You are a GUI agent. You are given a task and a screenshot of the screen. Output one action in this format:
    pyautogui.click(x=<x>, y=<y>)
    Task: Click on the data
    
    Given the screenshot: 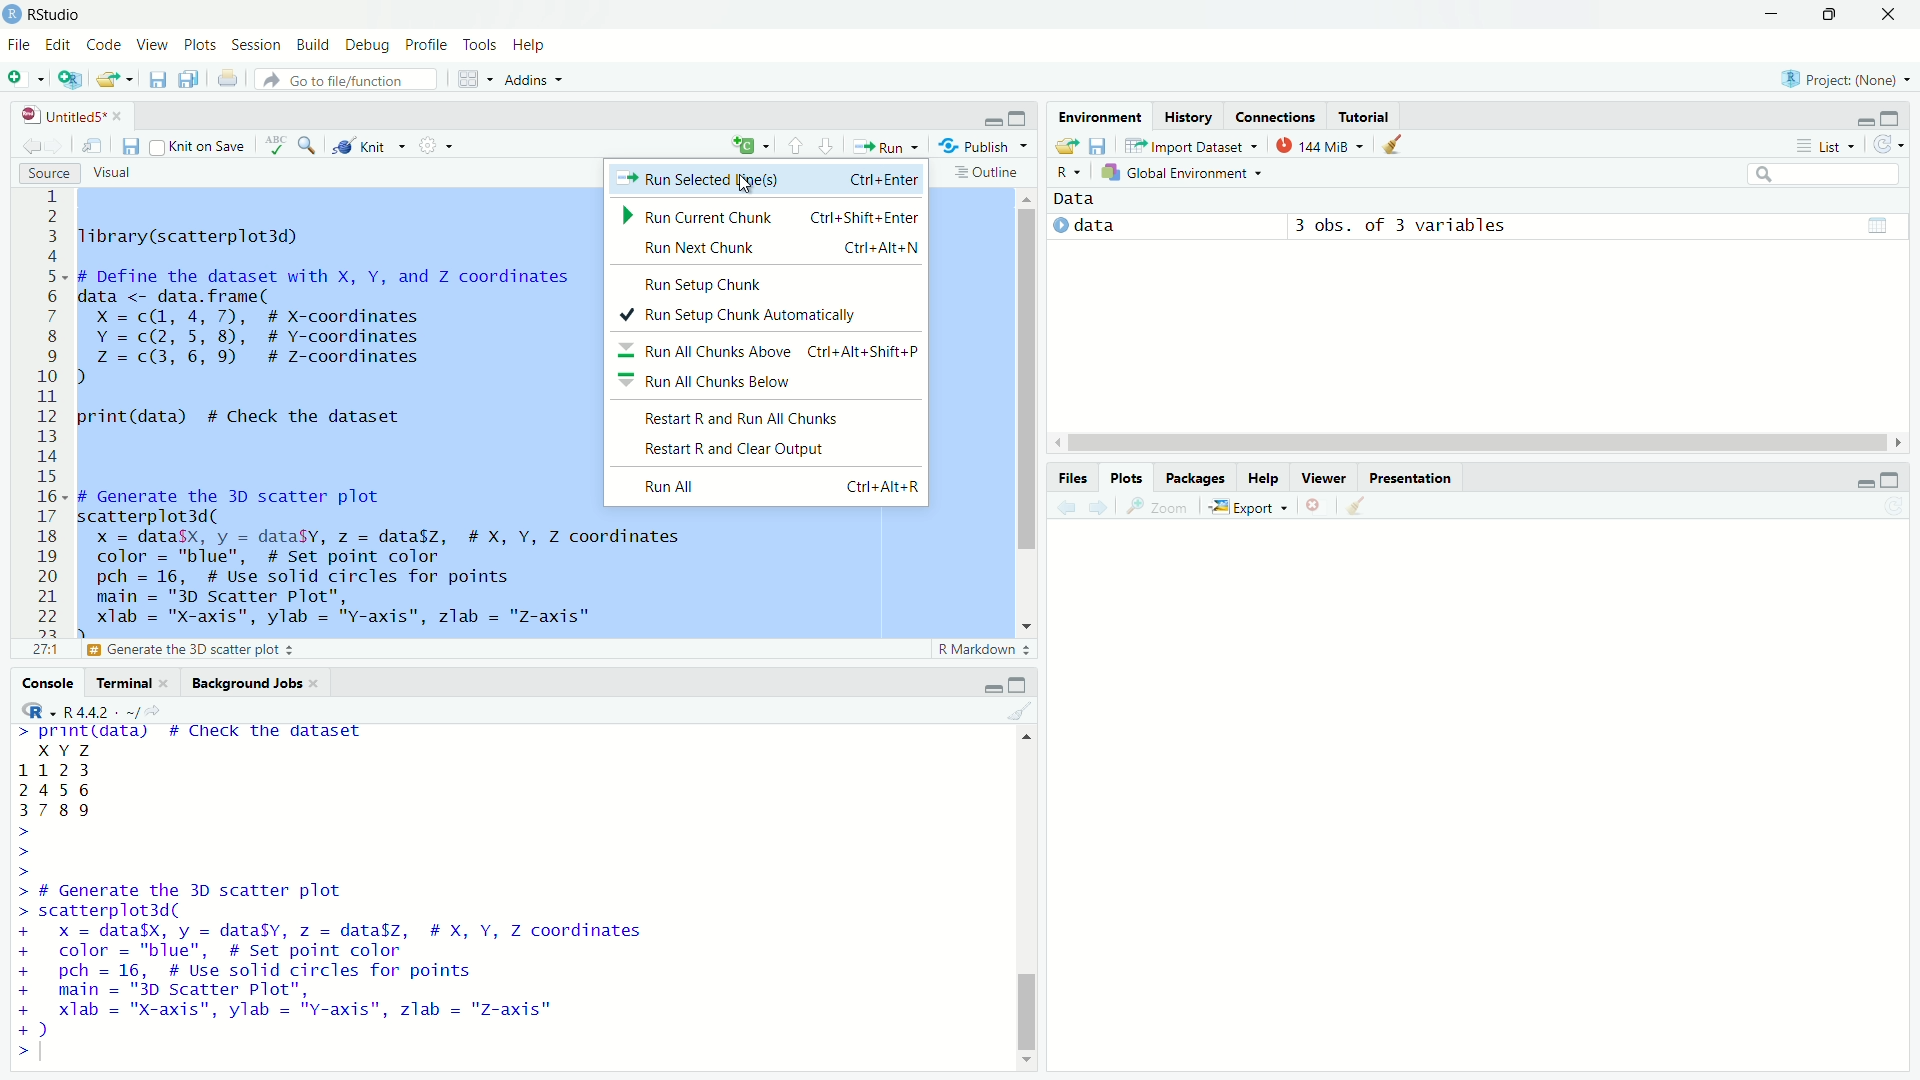 What is the action you would take?
    pyautogui.click(x=1077, y=199)
    